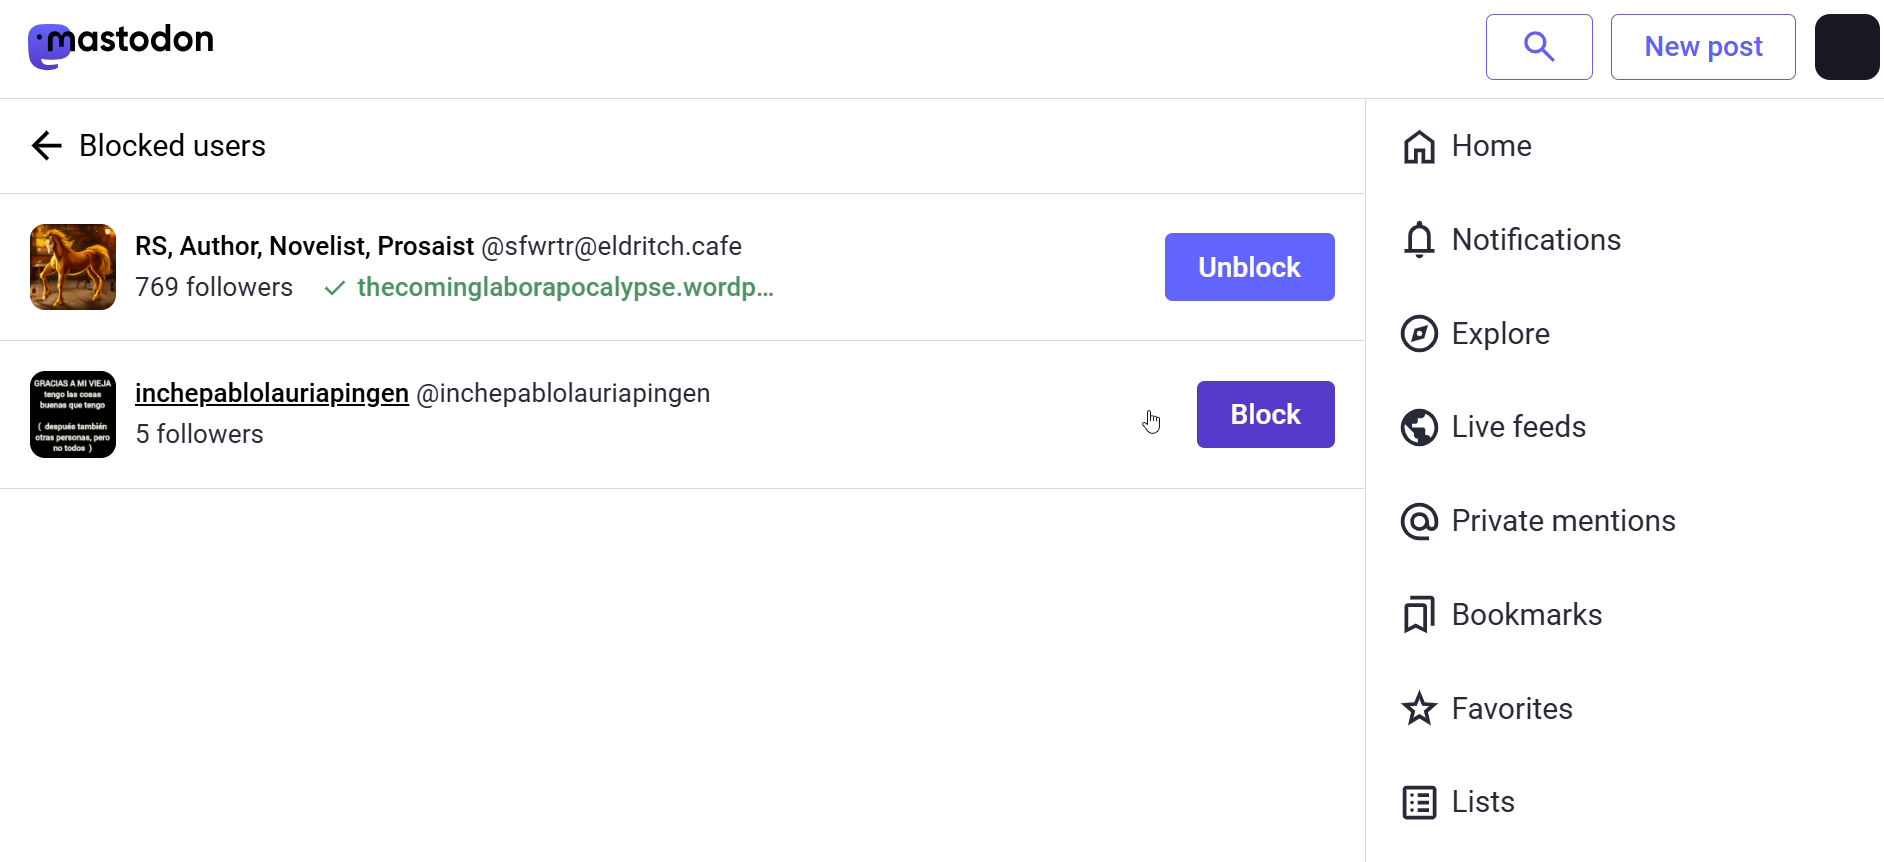 This screenshot has width=1884, height=862. Describe the element at coordinates (1266, 411) in the screenshot. I see `block` at that location.